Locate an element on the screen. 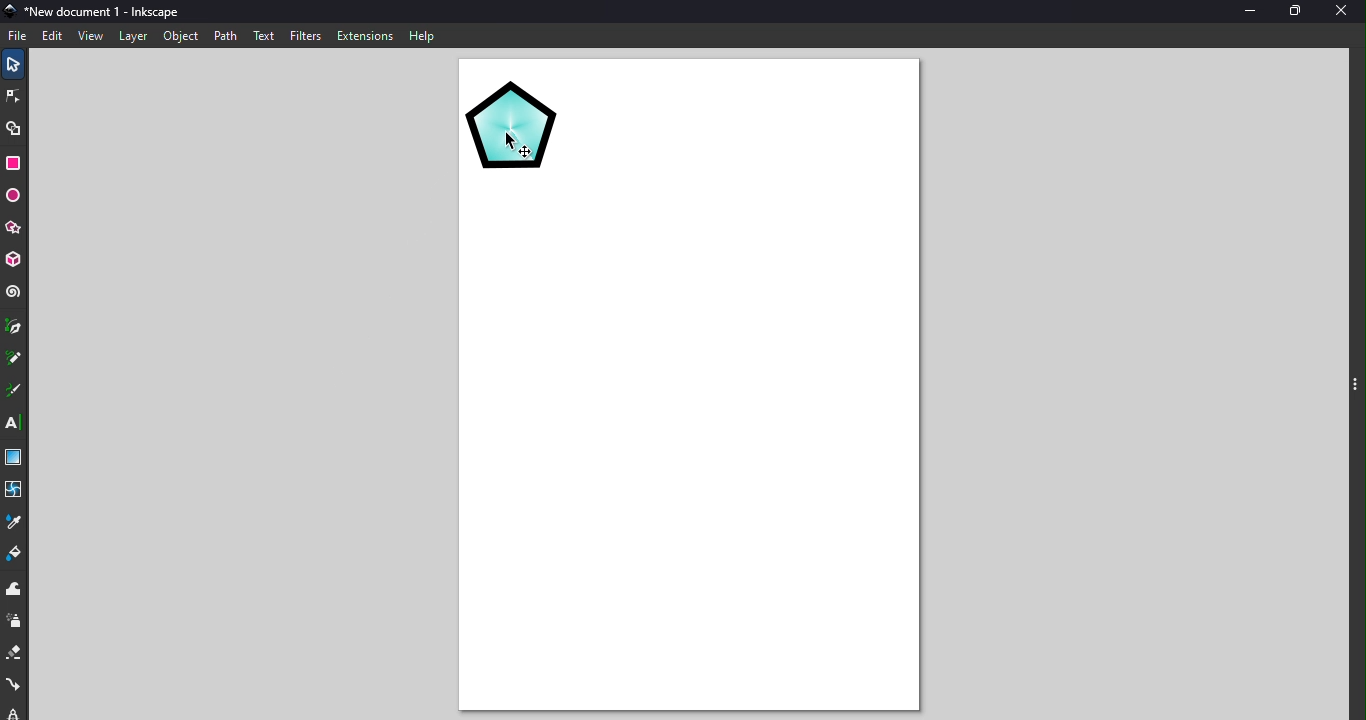 The width and height of the screenshot is (1366, 720). Gradient tool is located at coordinates (16, 457).